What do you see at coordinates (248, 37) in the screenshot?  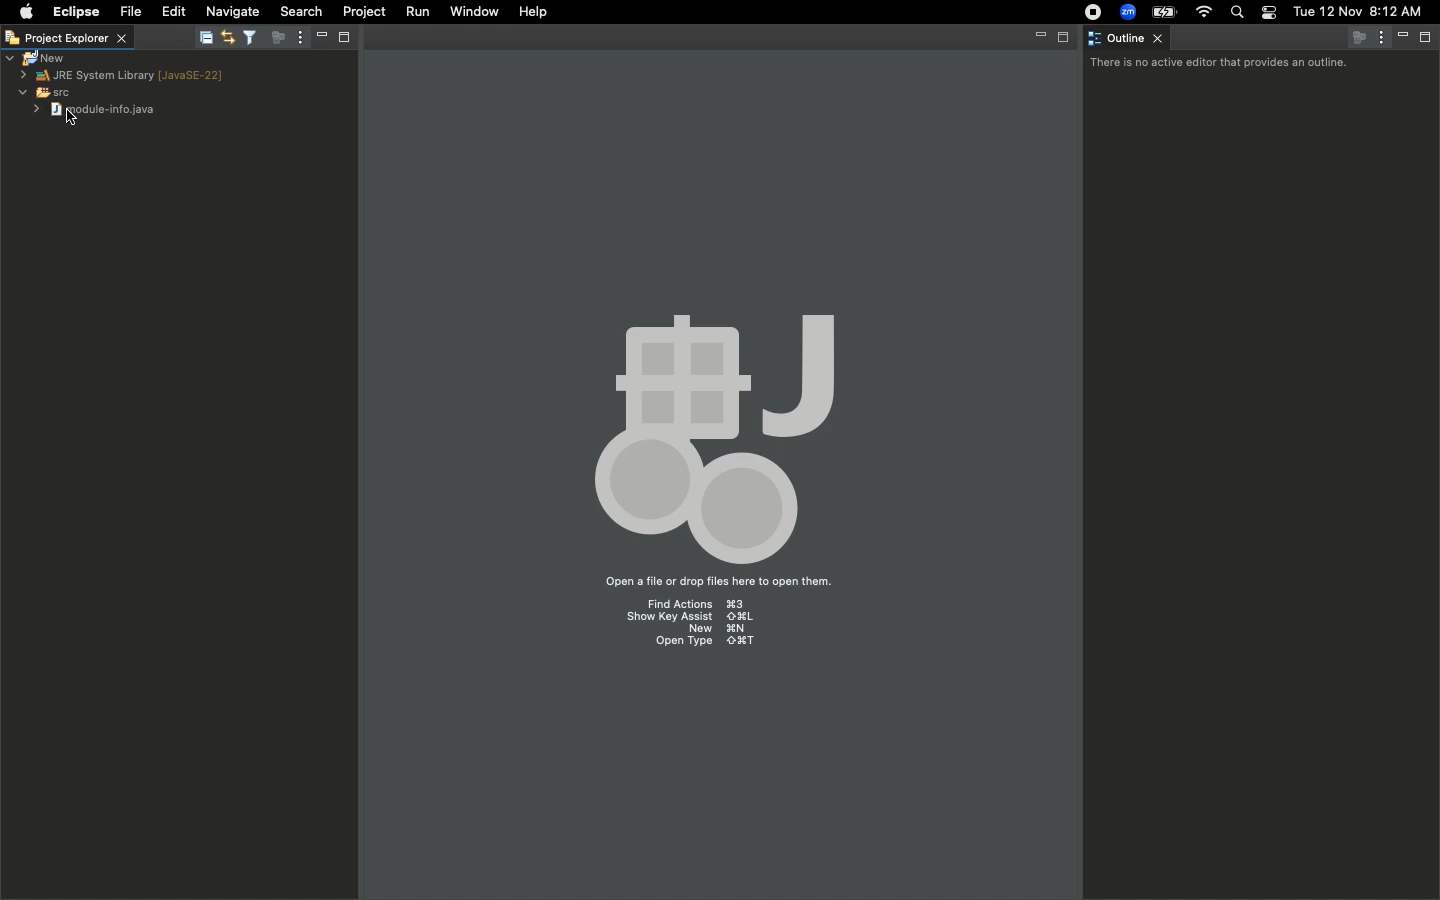 I see `Filter` at bounding box center [248, 37].